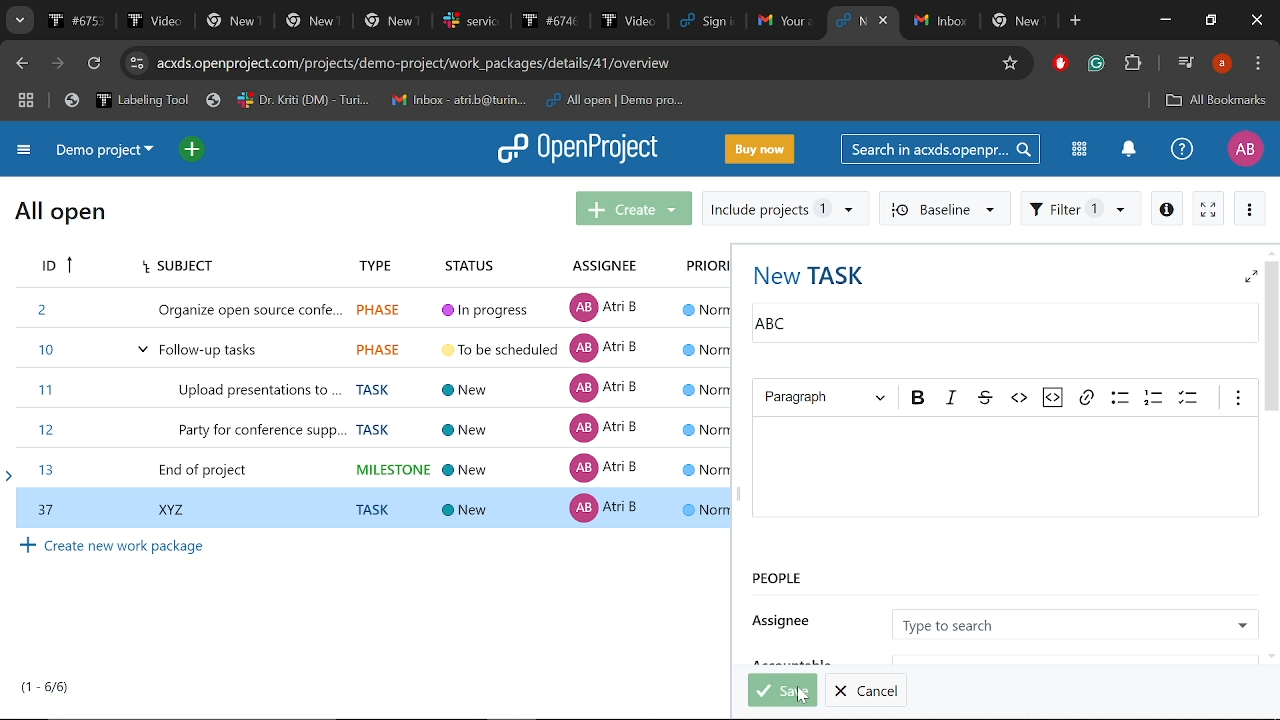 This screenshot has height=720, width=1280. What do you see at coordinates (97, 64) in the screenshot?
I see `Refresh` at bounding box center [97, 64].